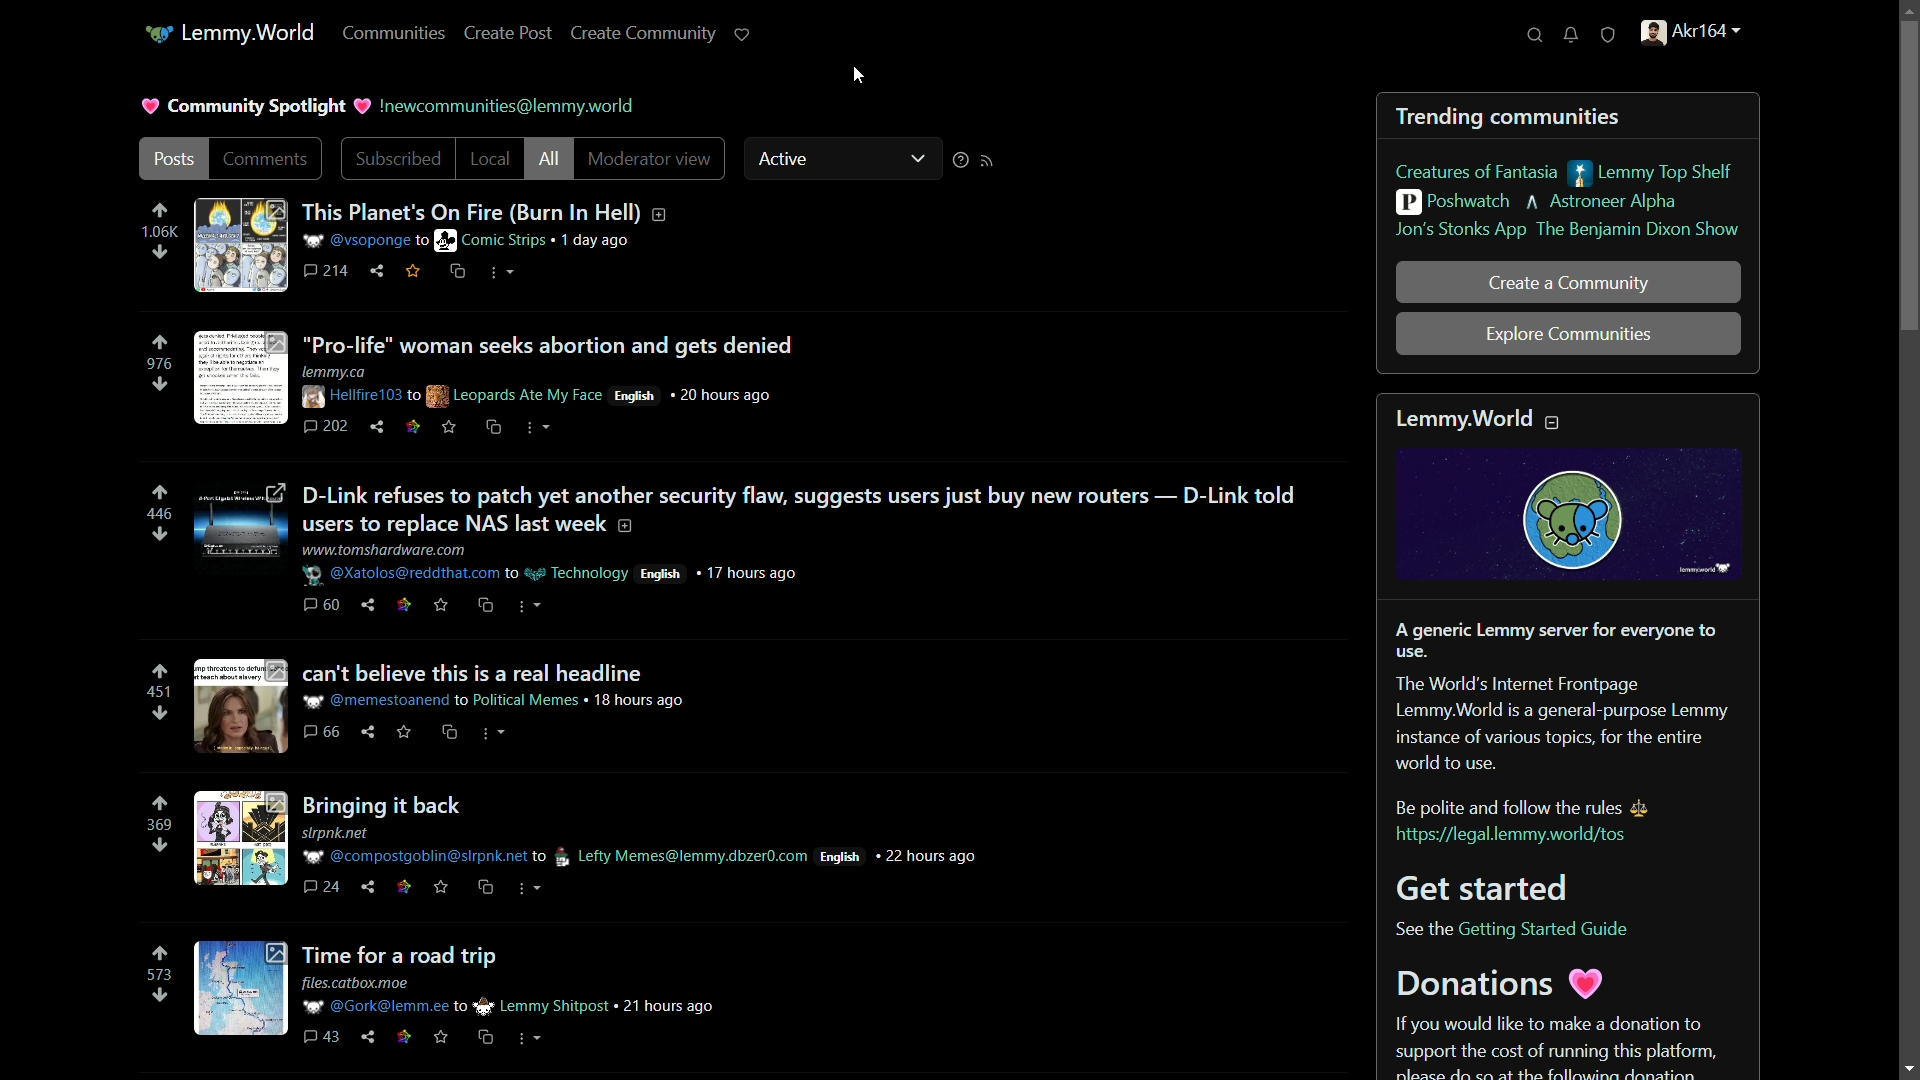 The width and height of the screenshot is (1920, 1080). I want to click on post photo, so click(239, 246).